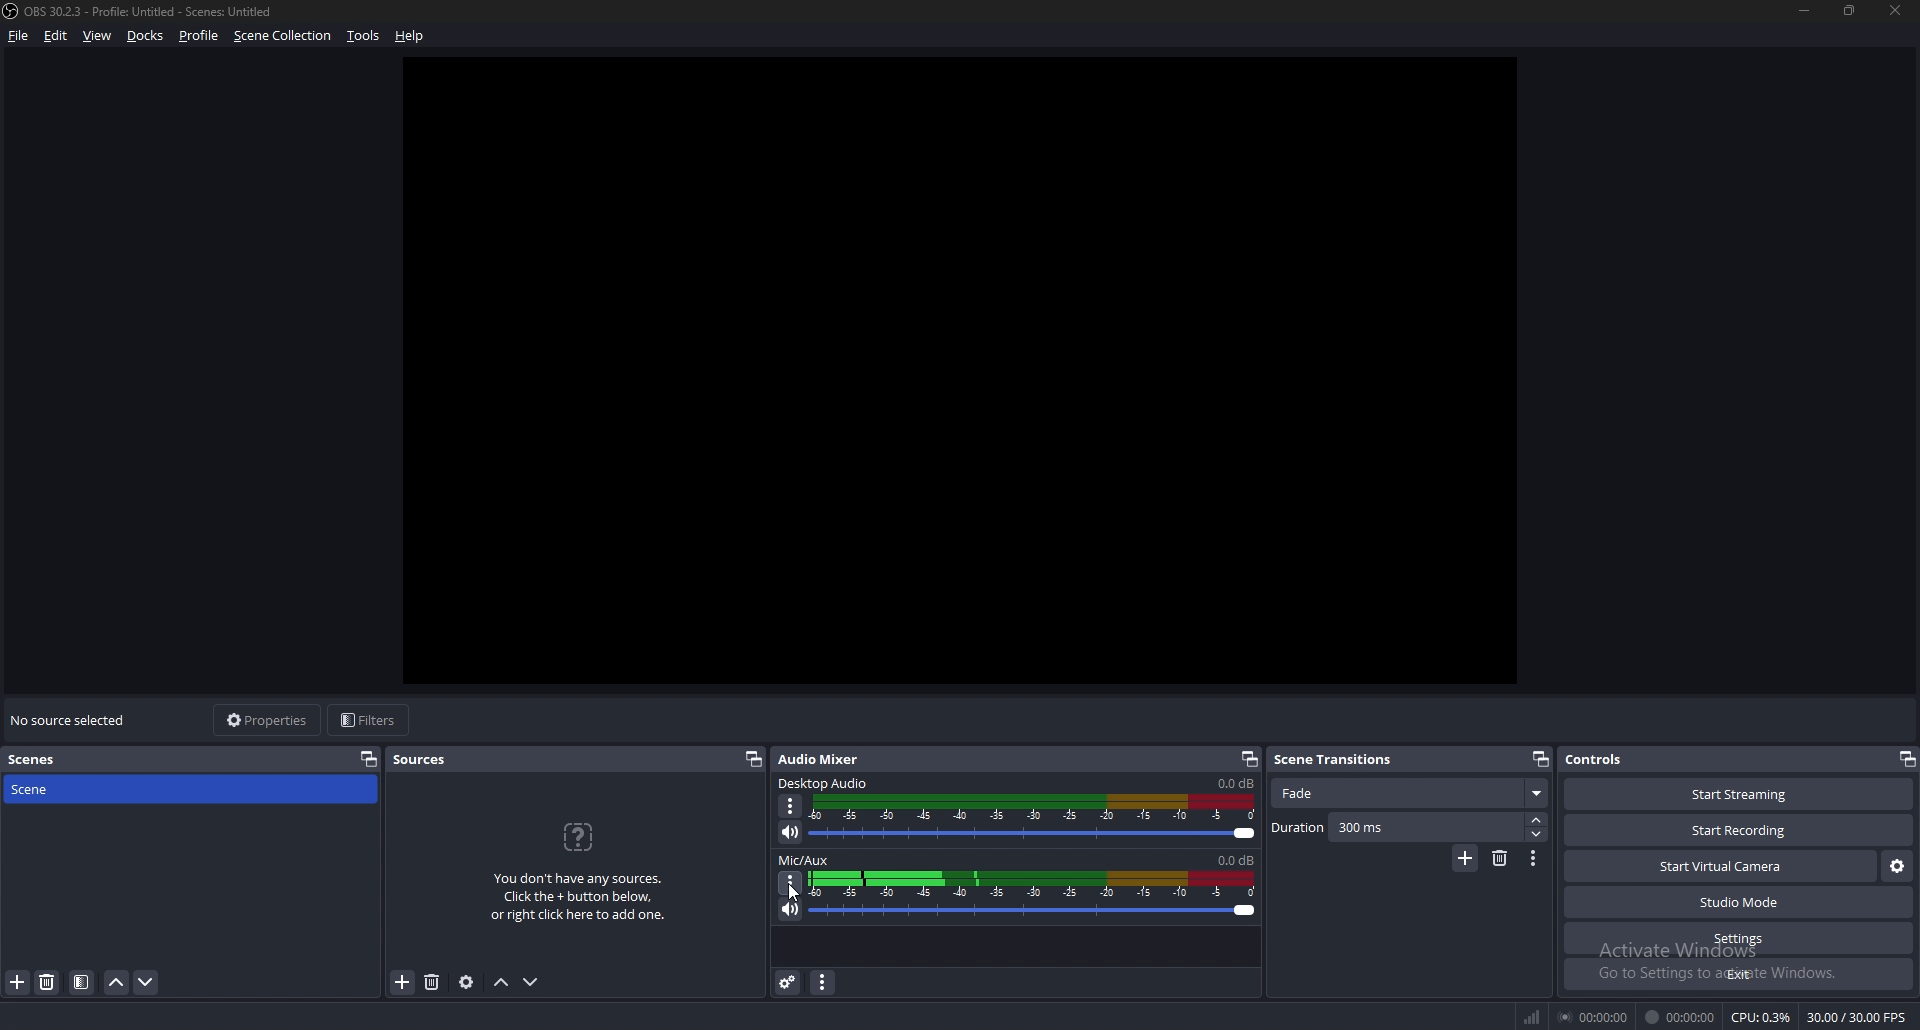 This screenshot has height=1030, width=1920. I want to click on options, so click(792, 884).